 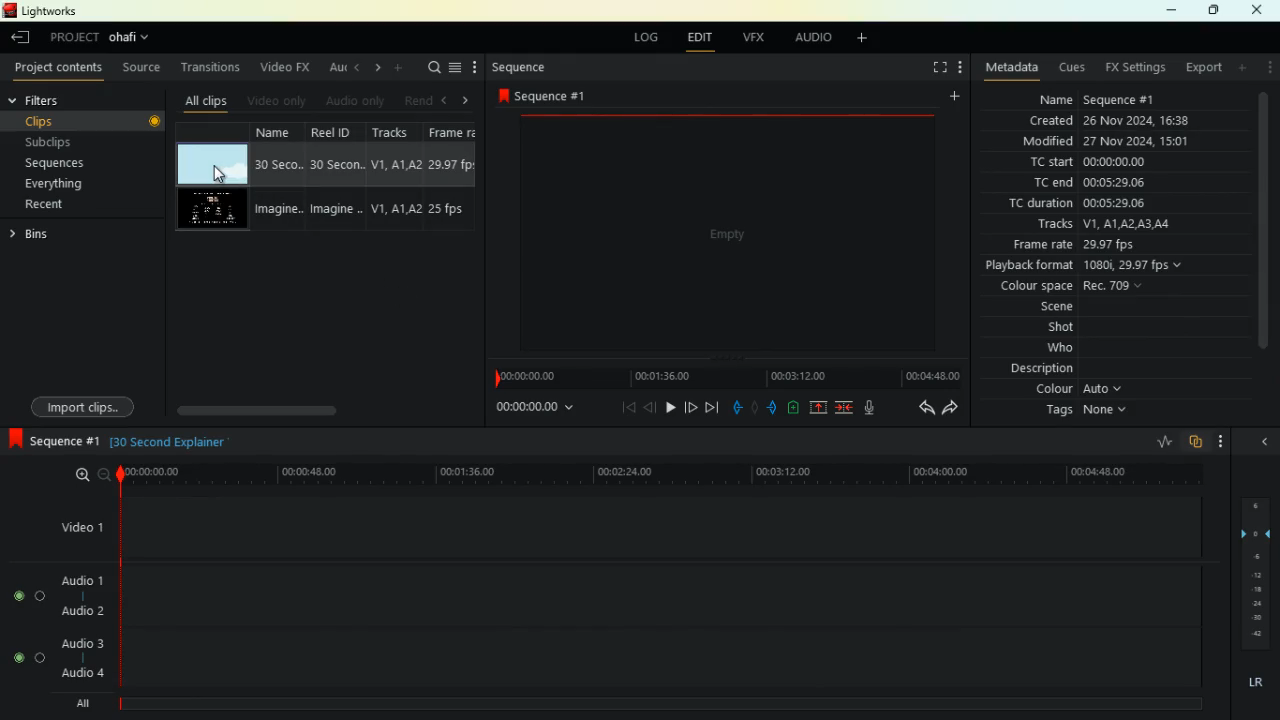 What do you see at coordinates (1116, 202) in the screenshot?
I see `tc duration 00:05:29:06` at bounding box center [1116, 202].